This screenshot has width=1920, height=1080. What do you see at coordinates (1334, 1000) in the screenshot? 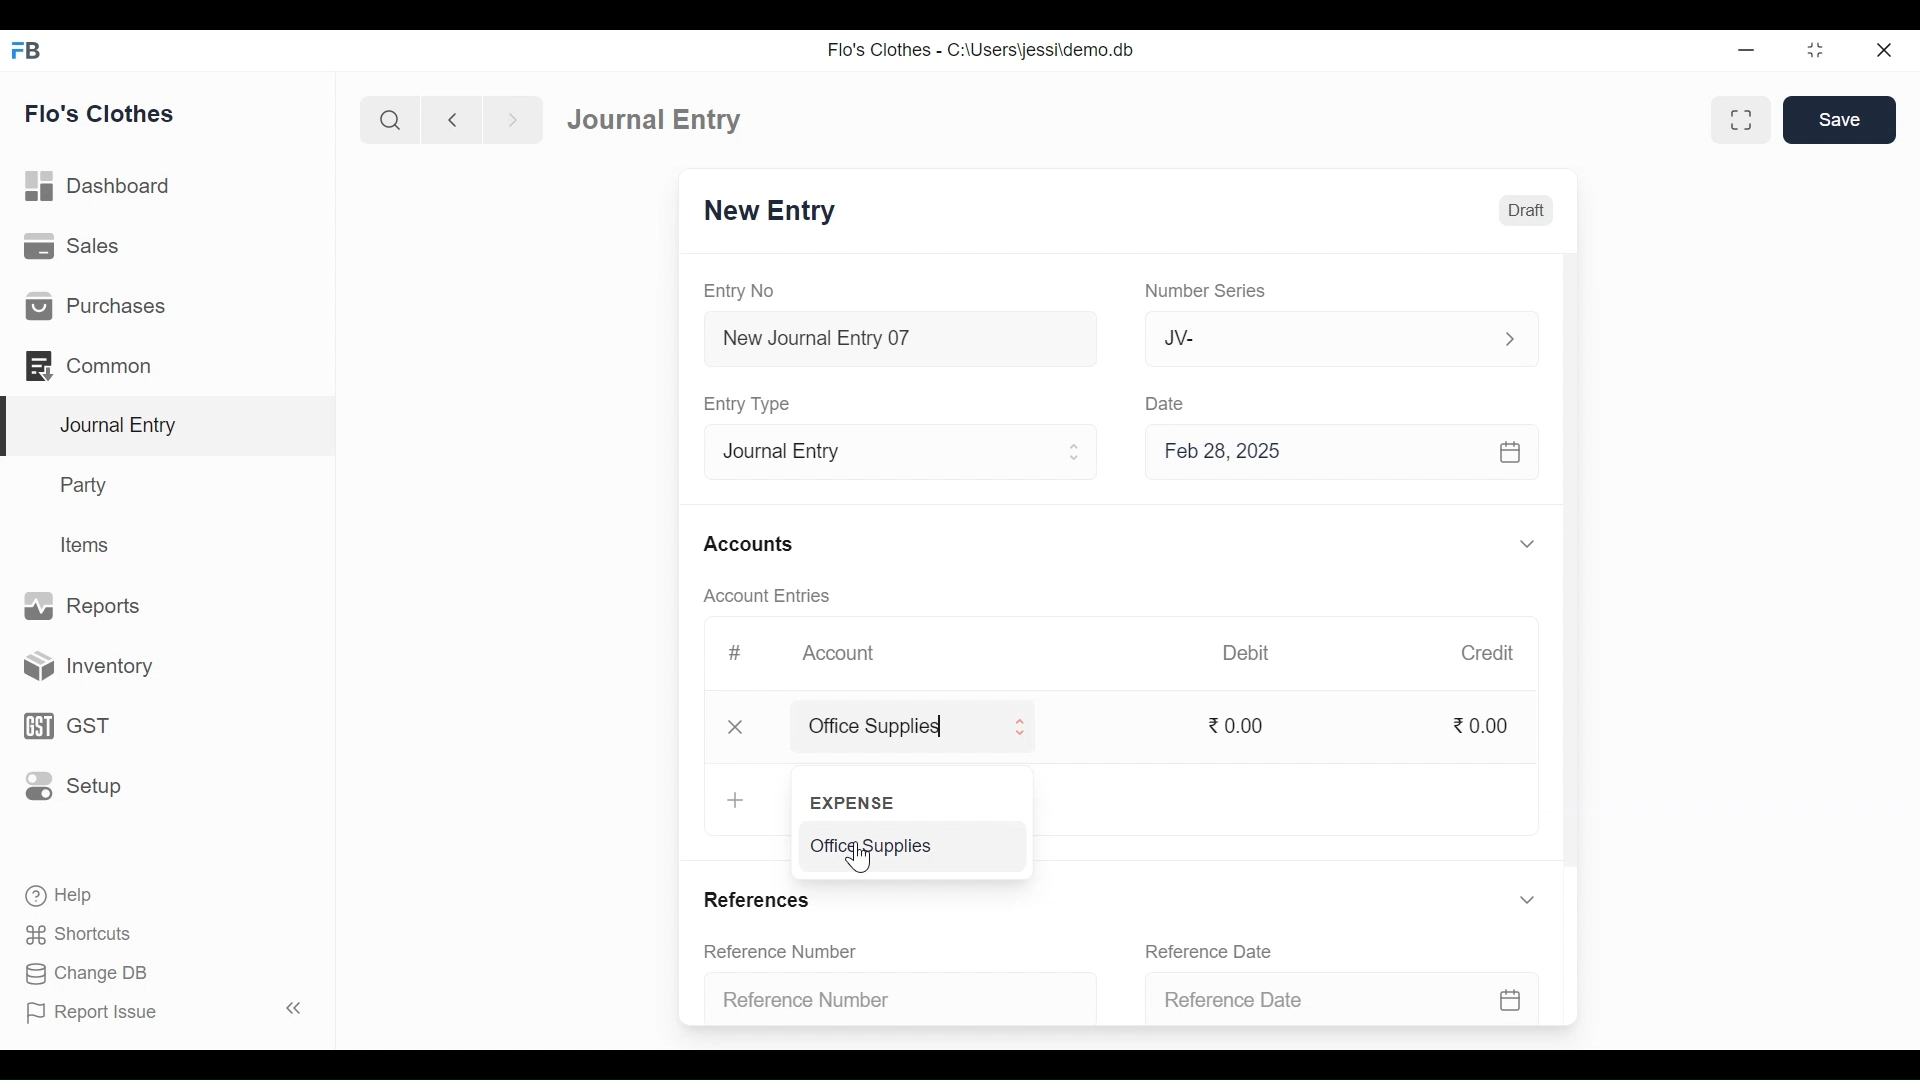
I see `Reference Date` at bounding box center [1334, 1000].